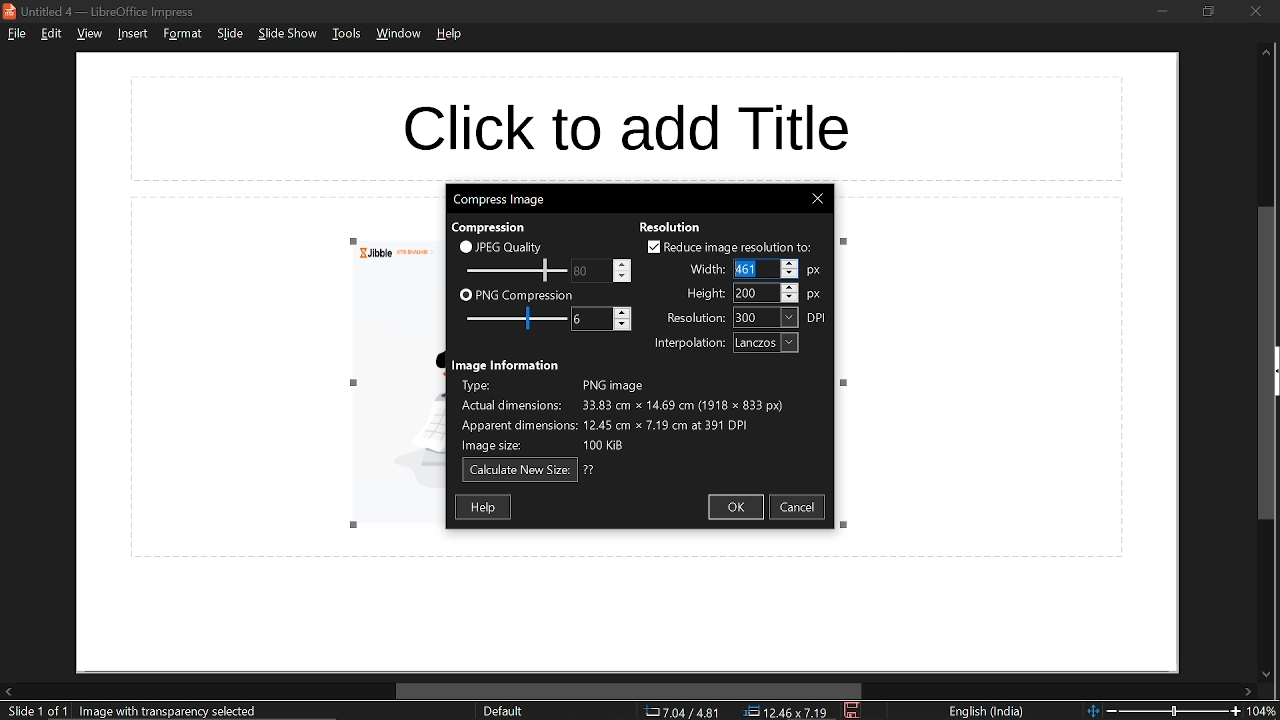 The width and height of the screenshot is (1280, 720). Describe the element at coordinates (519, 470) in the screenshot. I see `calculate new size` at that location.